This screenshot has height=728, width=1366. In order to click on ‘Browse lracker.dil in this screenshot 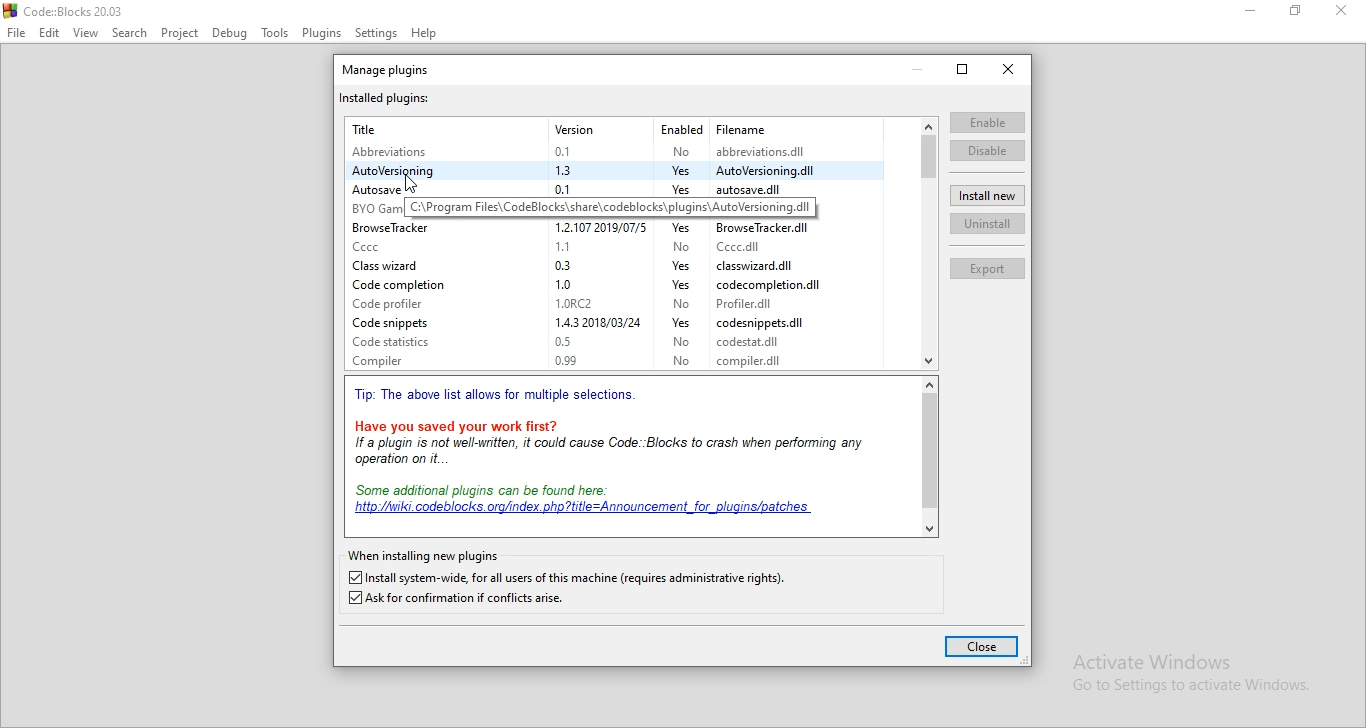, I will do `click(766, 227)`.